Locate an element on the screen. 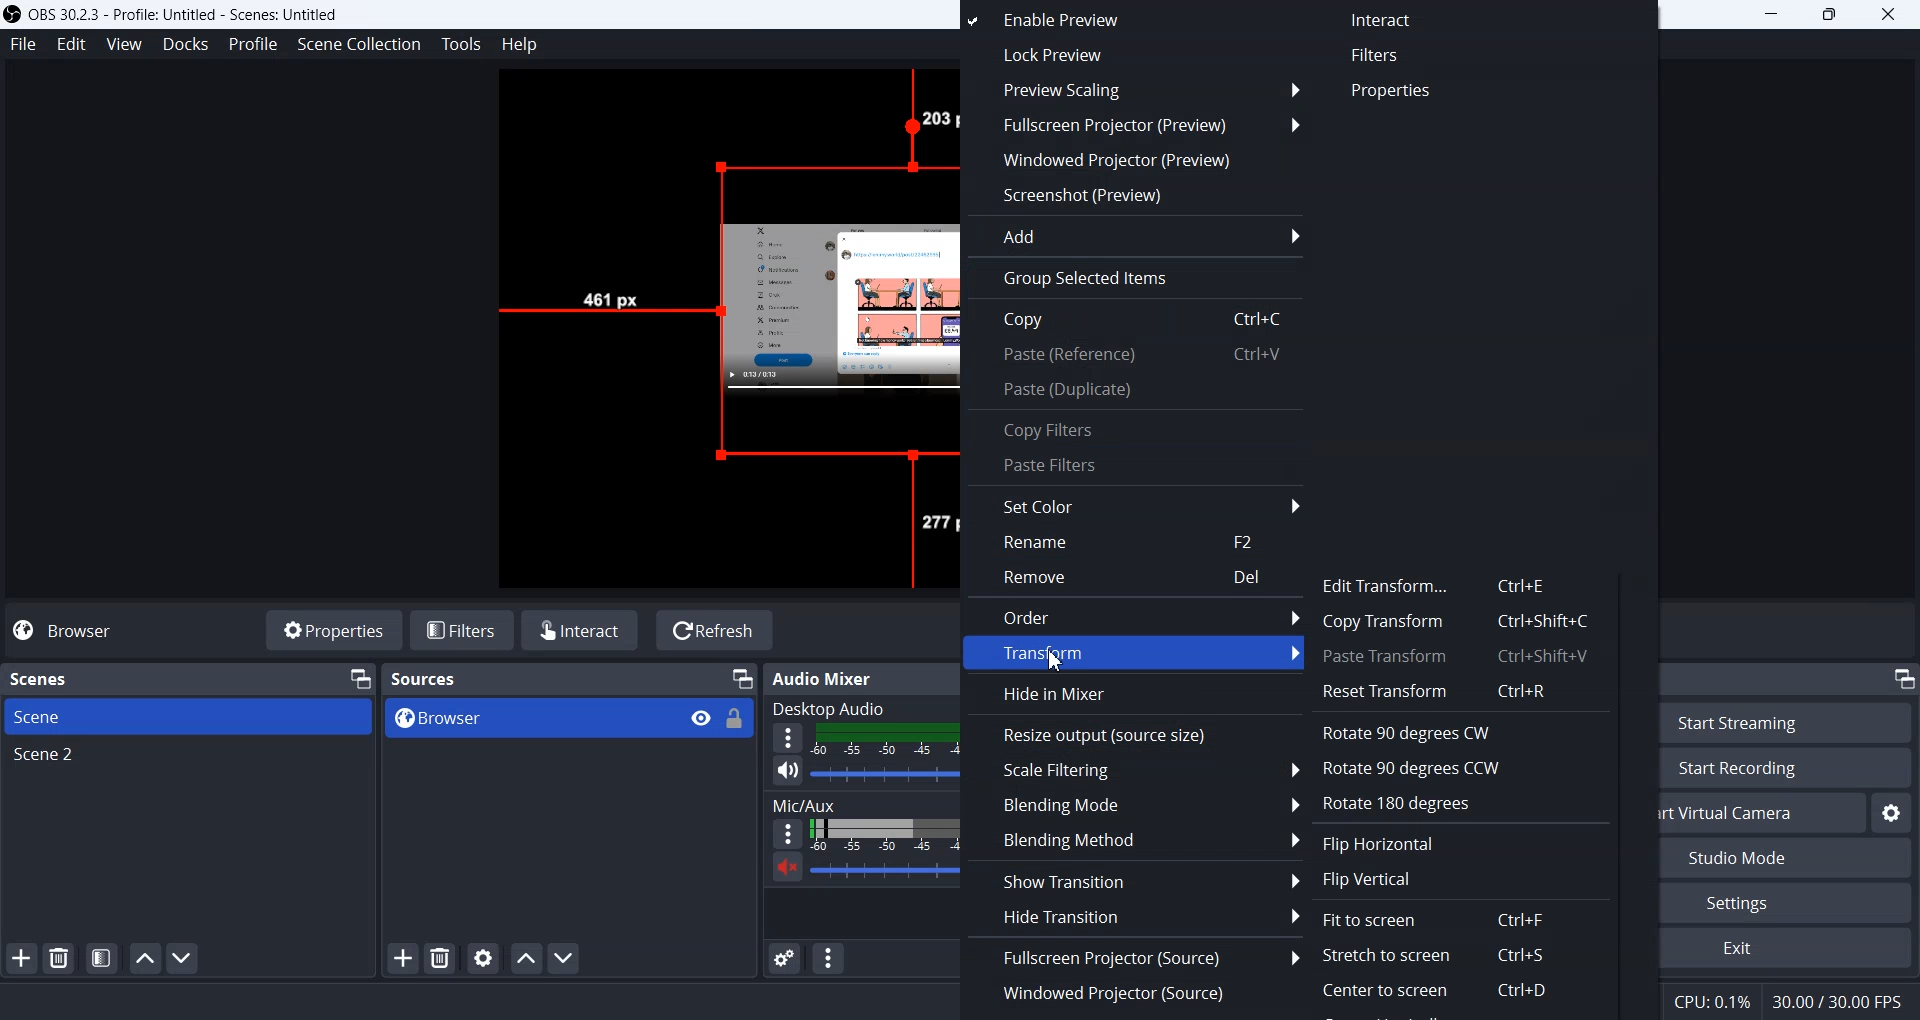 The height and width of the screenshot is (1020, 1920). Add Sources is located at coordinates (401, 958).